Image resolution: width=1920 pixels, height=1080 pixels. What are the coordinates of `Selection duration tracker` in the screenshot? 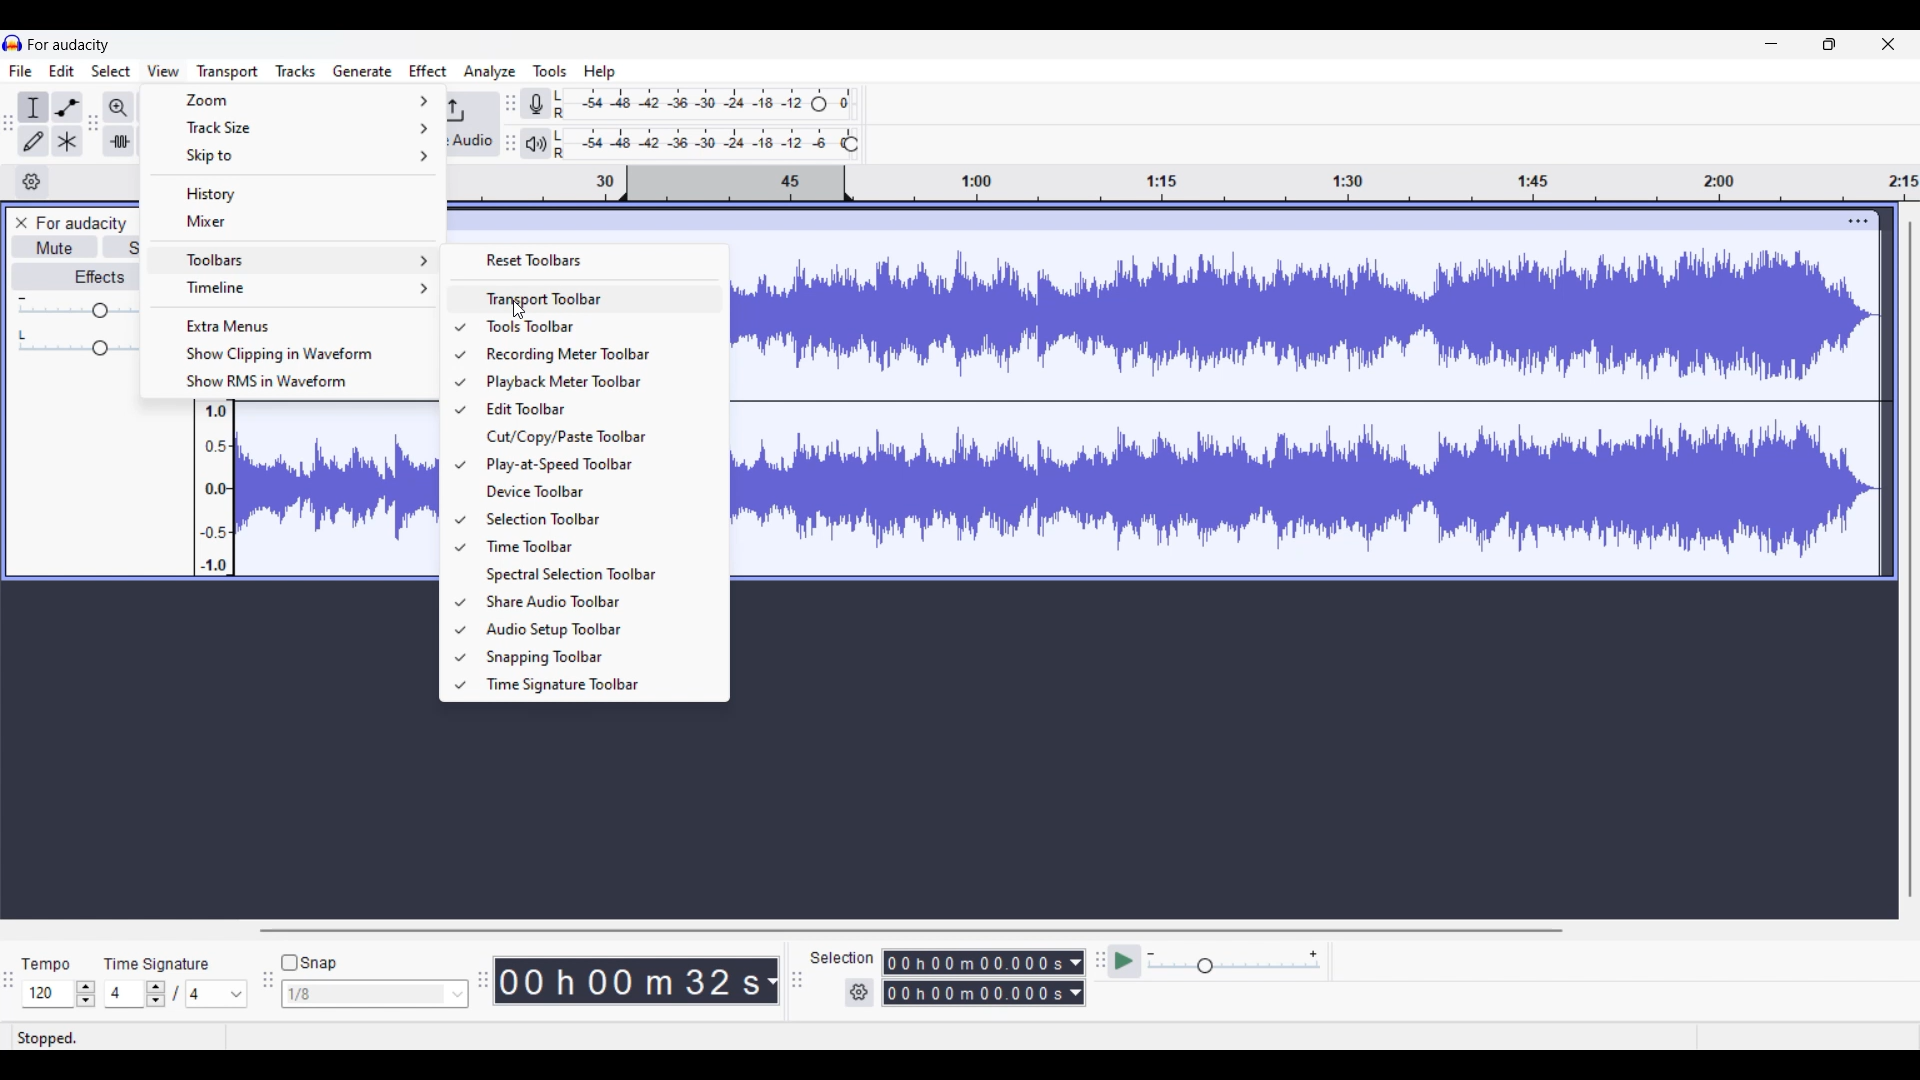 It's located at (975, 993).